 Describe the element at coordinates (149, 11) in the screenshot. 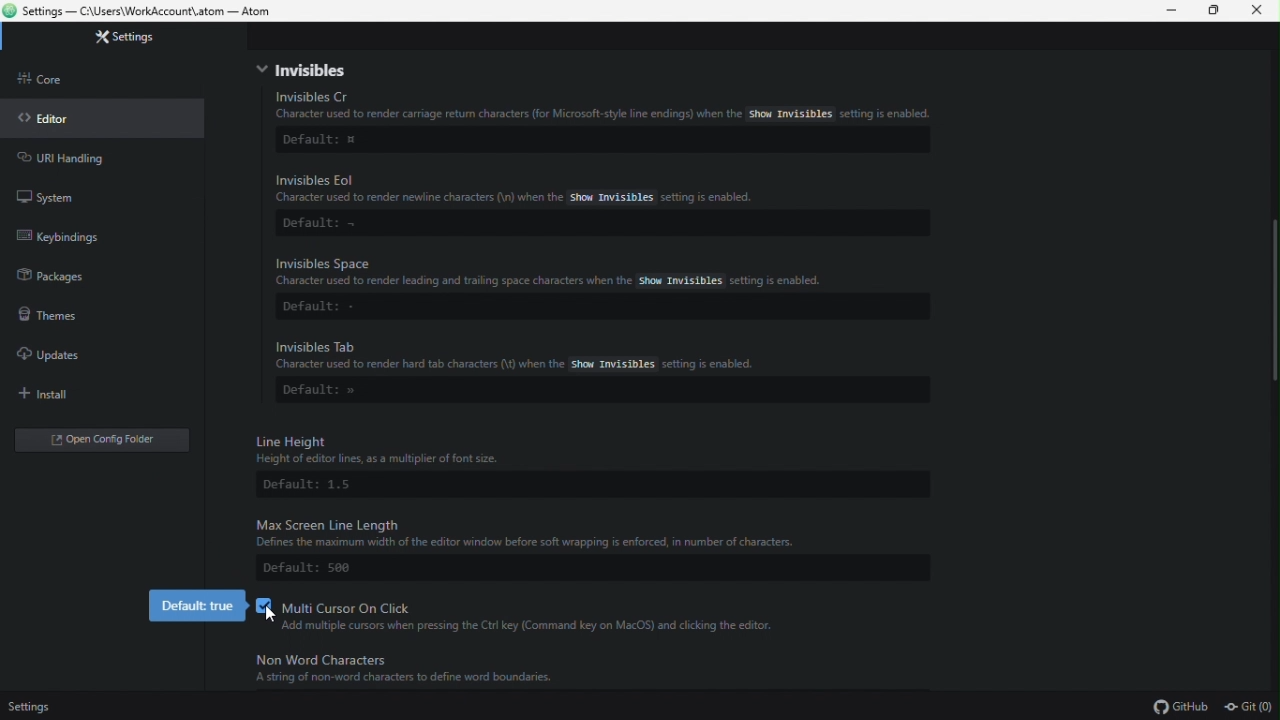

I see ` Settings — C:\Users\WorkAccount\.atom — Atom` at that location.